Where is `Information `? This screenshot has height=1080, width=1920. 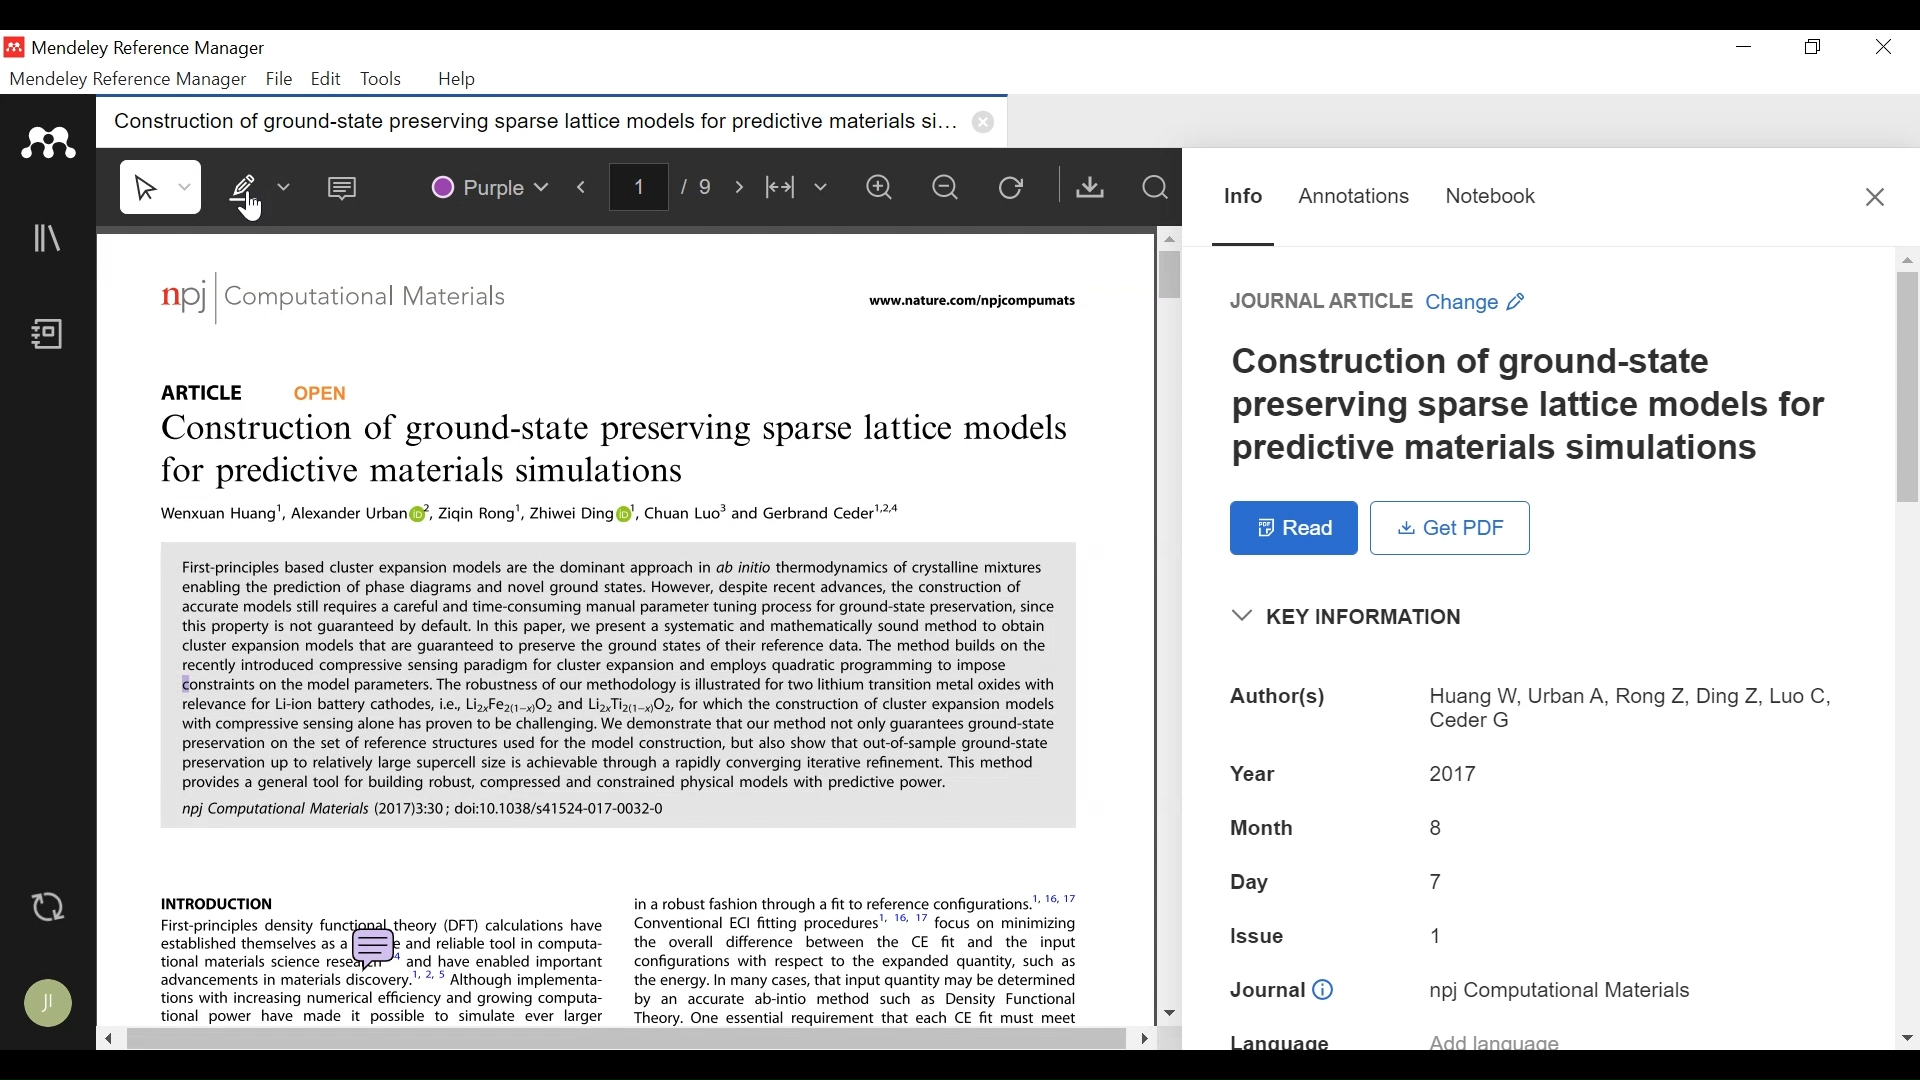 Information  is located at coordinates (1244, 197).